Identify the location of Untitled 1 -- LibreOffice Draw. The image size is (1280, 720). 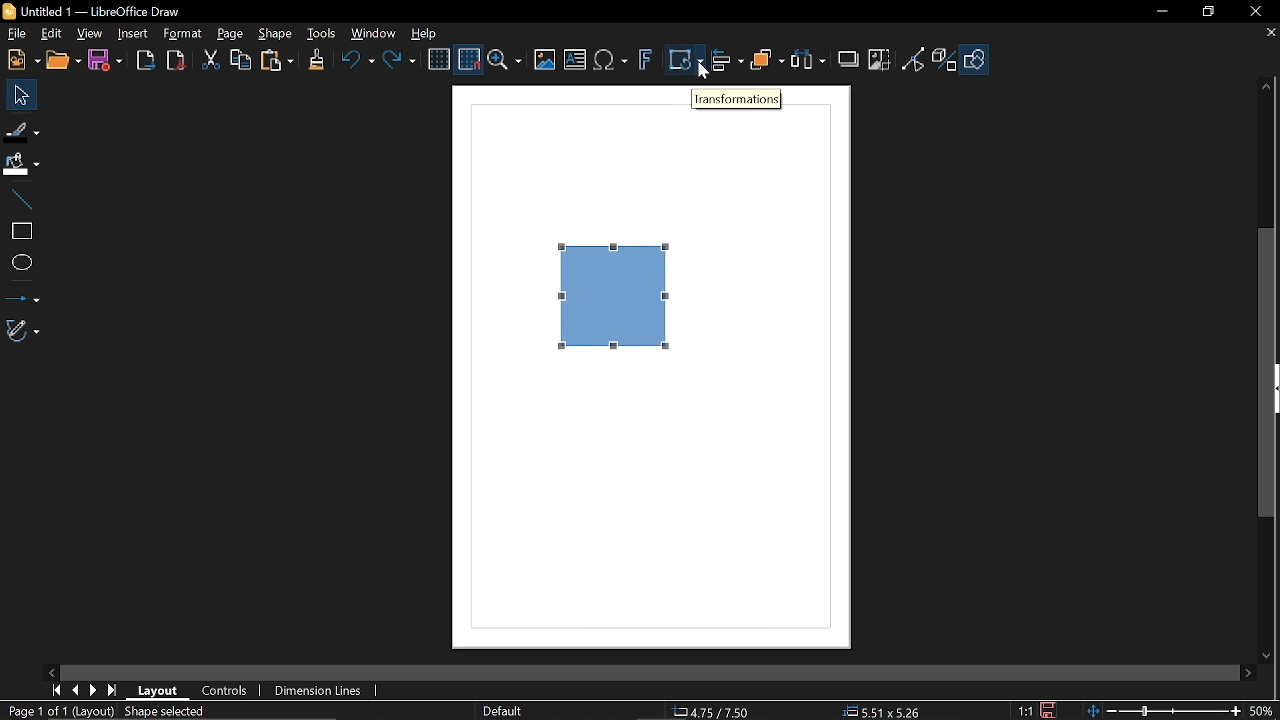
(107, 10).